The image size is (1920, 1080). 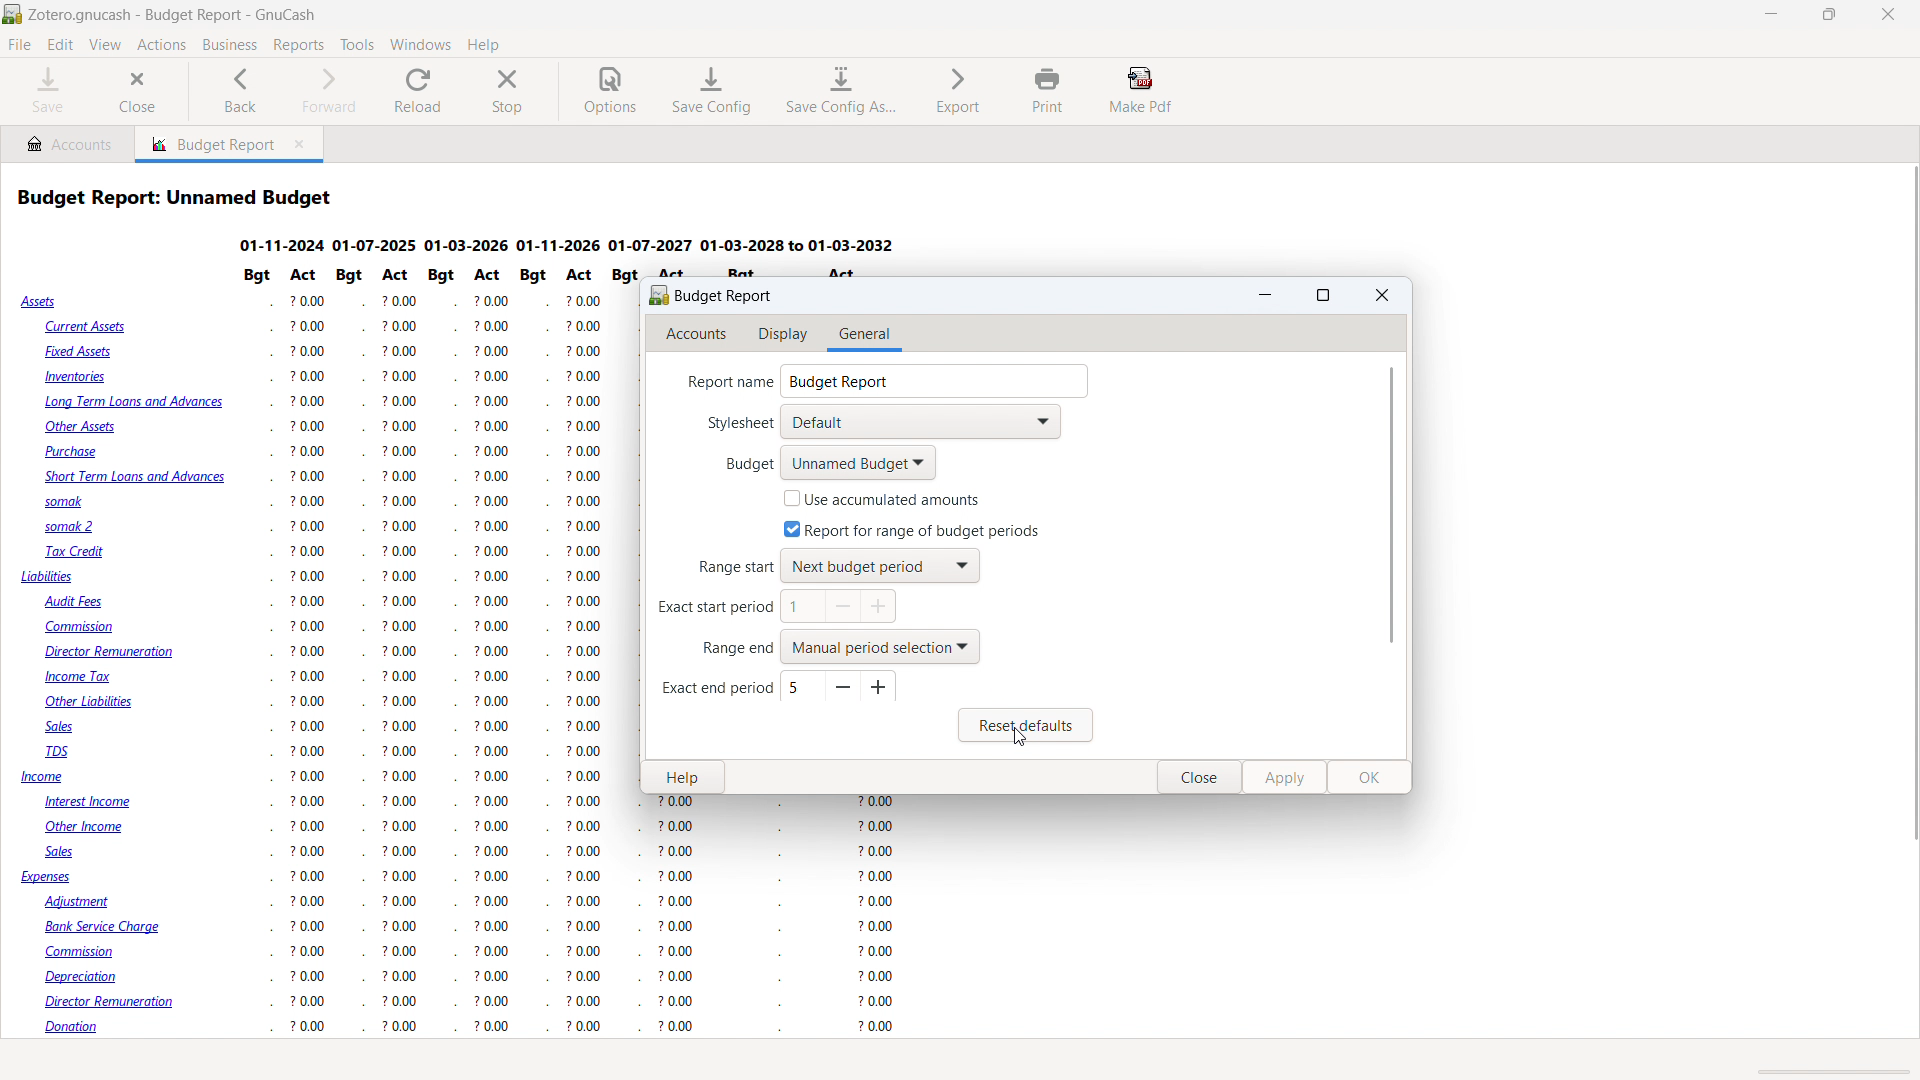 What do you see at coordinates (508, 91) in the screenshot?
I see `stop` at bounding box center [508, 91].